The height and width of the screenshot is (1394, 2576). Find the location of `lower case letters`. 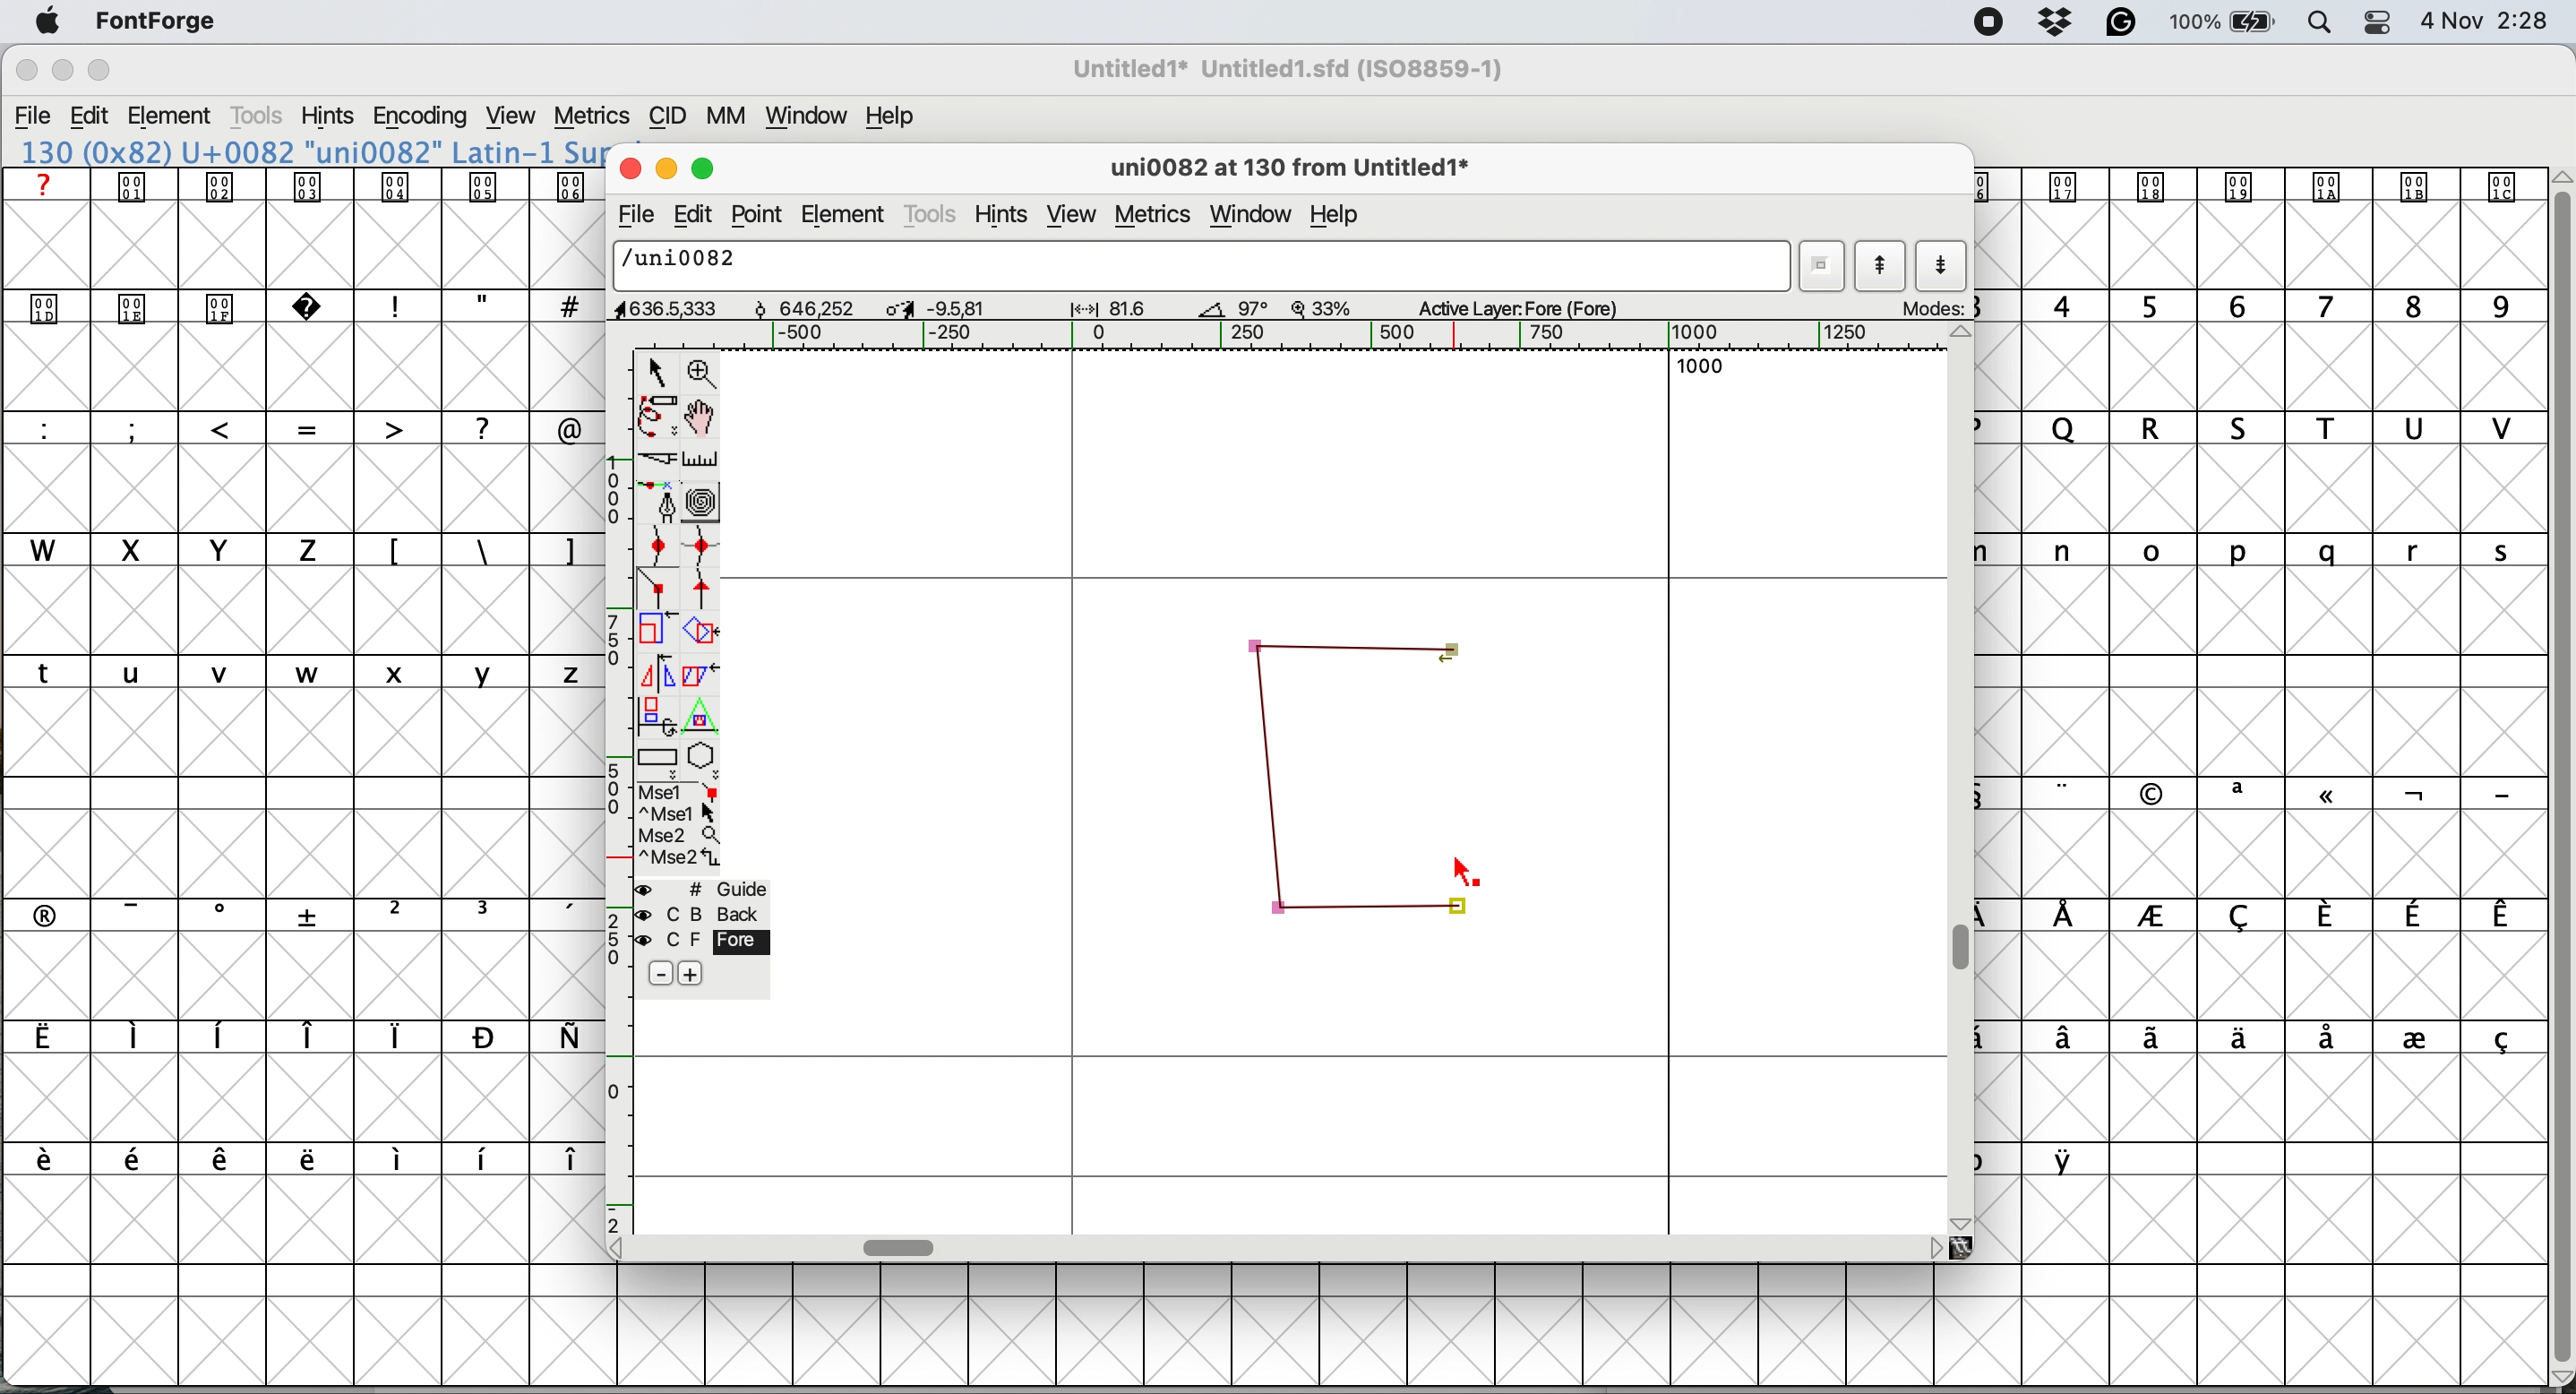

lower case letters is located at coordinates (304, 671).